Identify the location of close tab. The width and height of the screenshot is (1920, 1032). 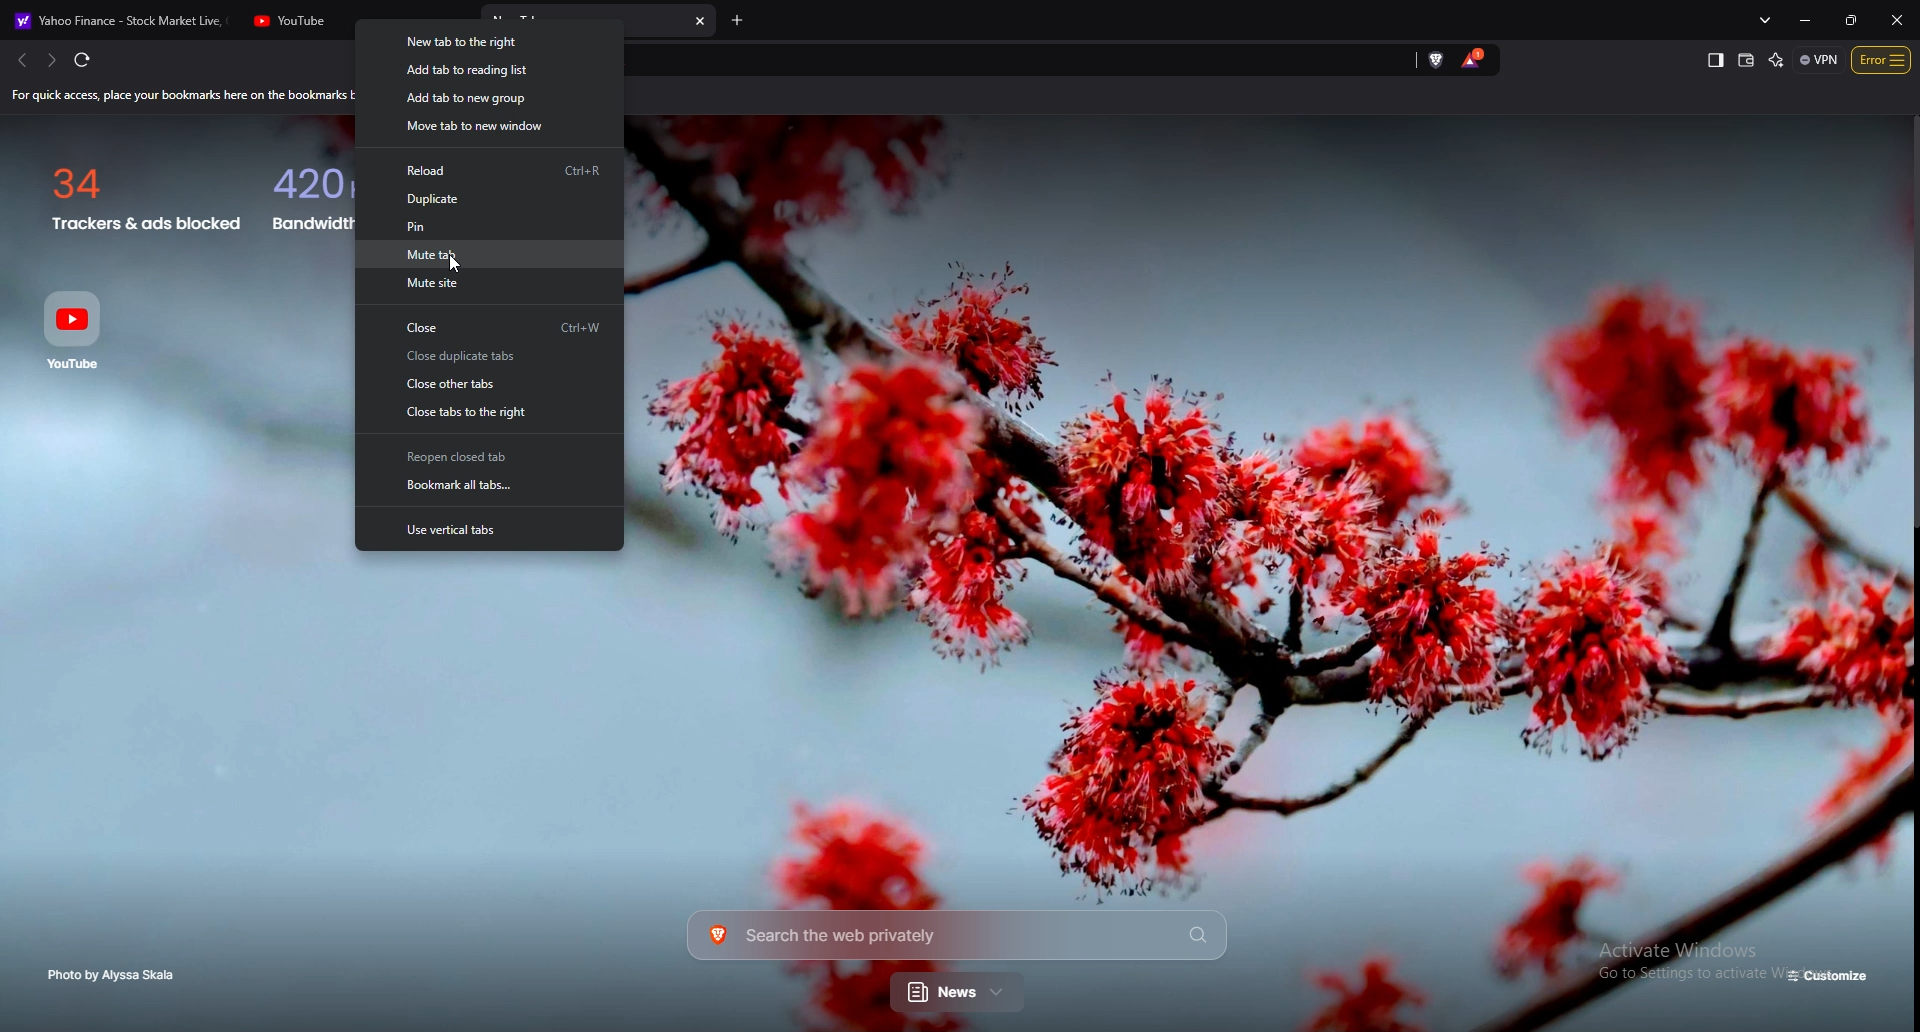
(701, 22).